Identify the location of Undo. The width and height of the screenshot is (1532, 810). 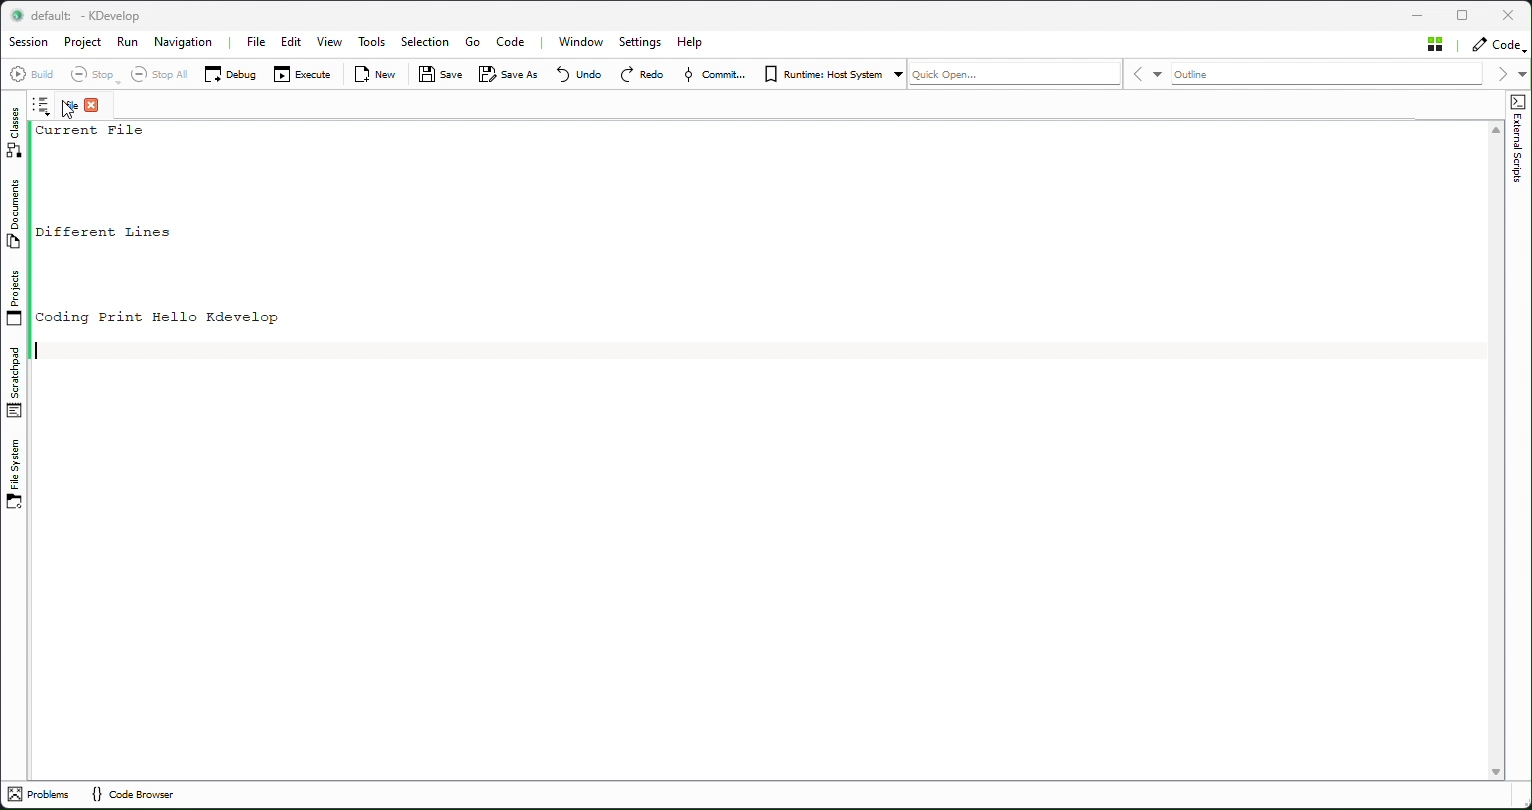
(579, 76).